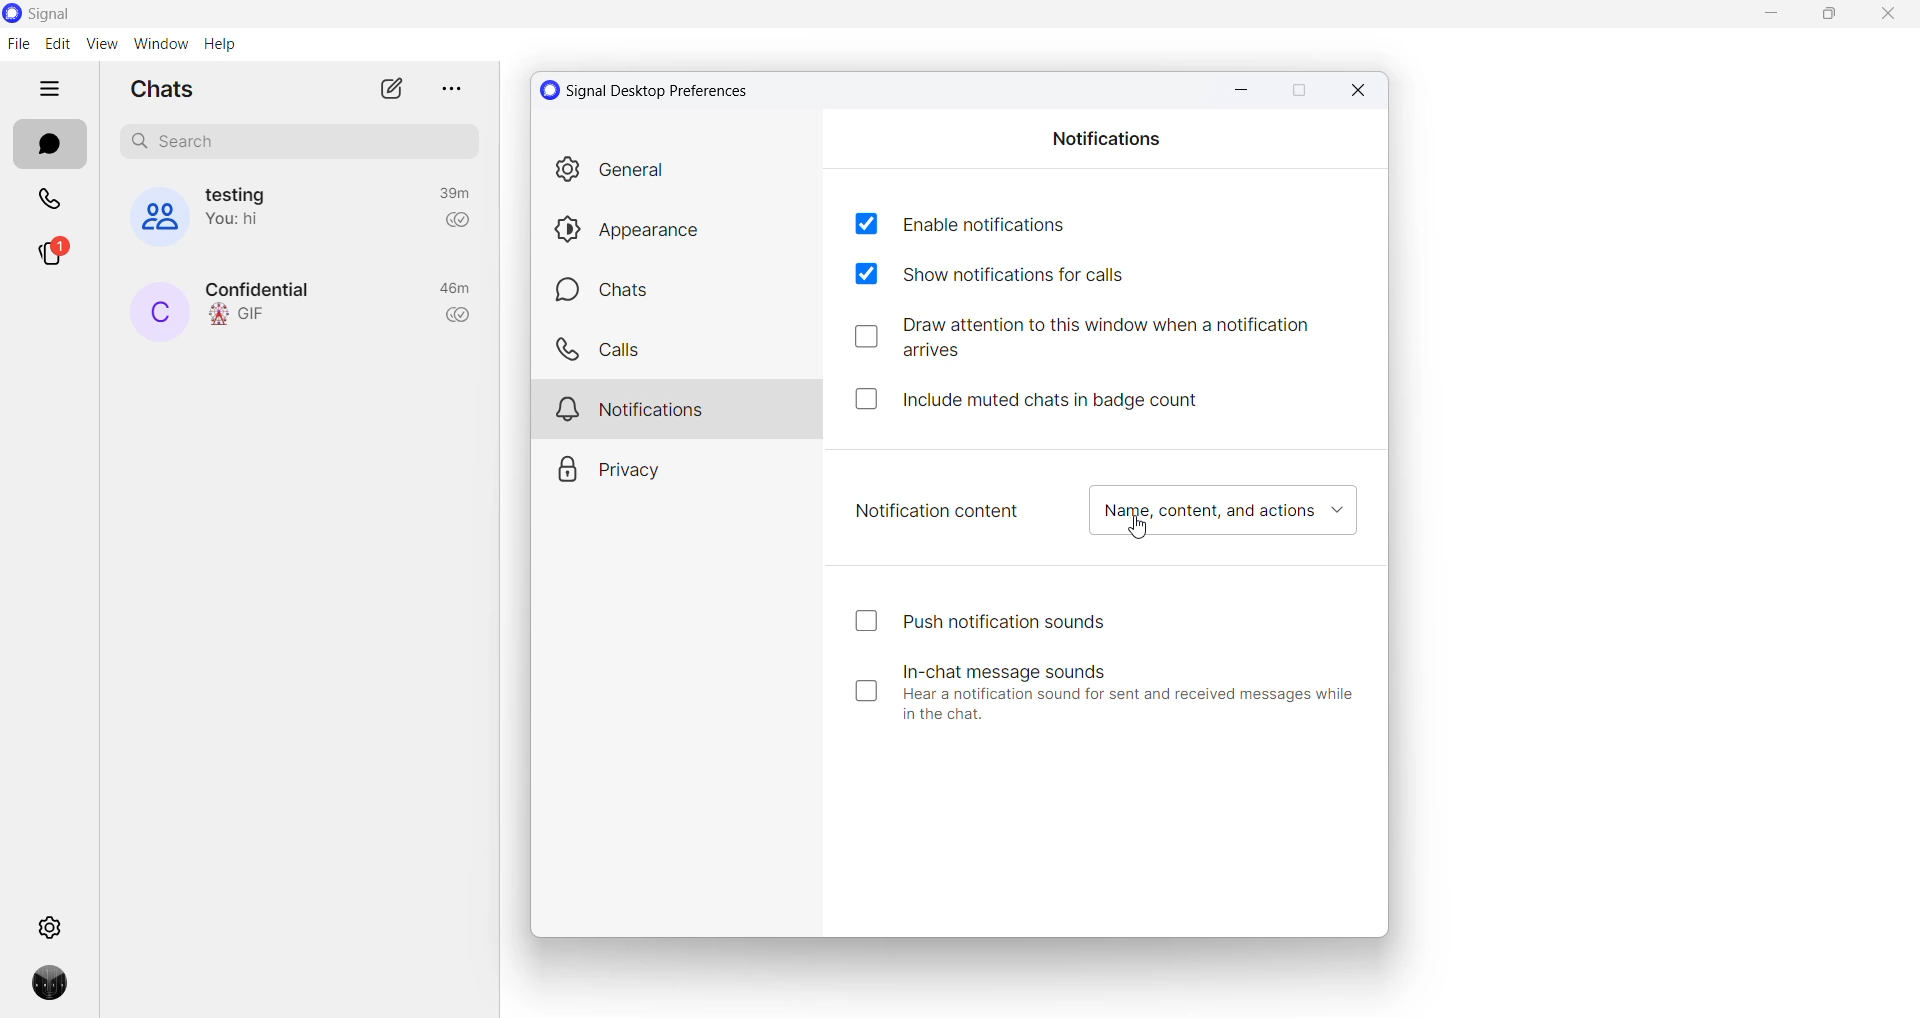 This screenshot has height=1018, width=1920. I want to click on window, so click(159, 44).